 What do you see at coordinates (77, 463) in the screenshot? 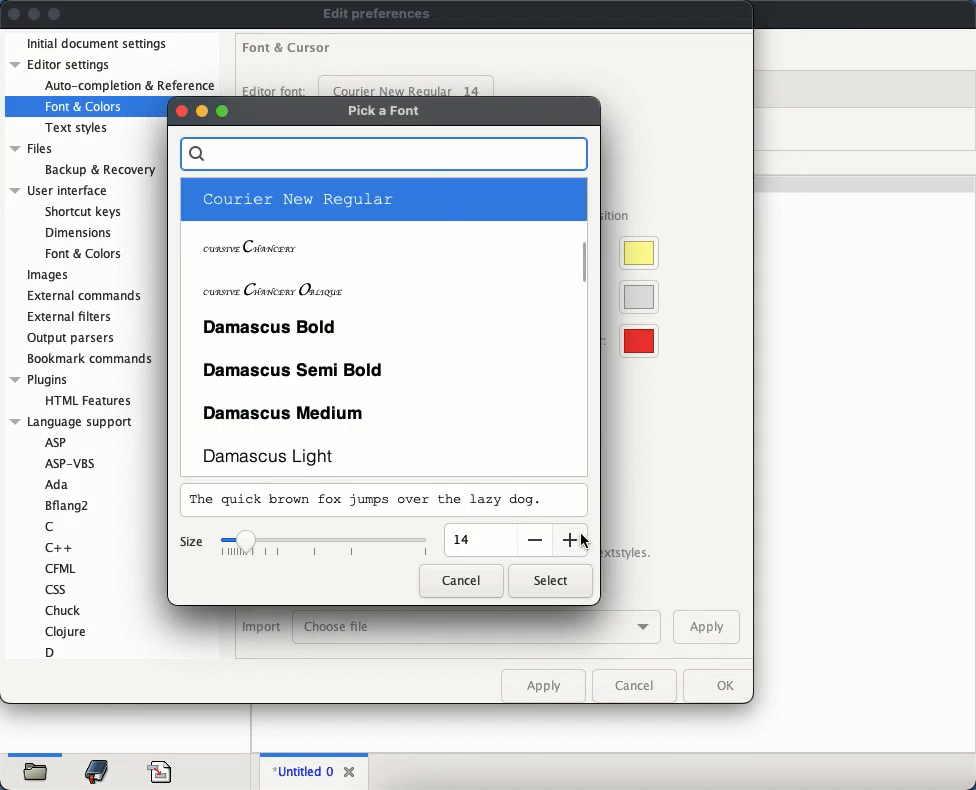
I see `ASP-VBS` at bounding box center [77, 463].